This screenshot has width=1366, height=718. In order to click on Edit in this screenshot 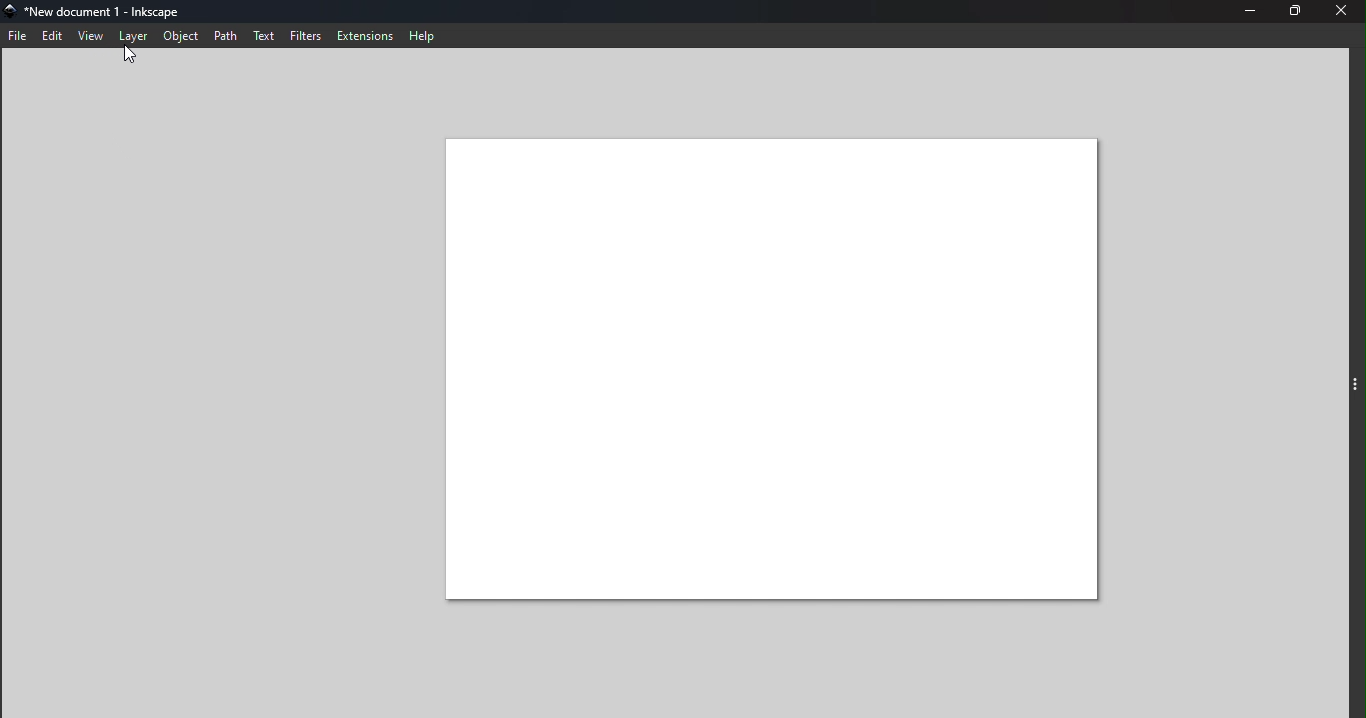, I will do `click(54, 37)`.